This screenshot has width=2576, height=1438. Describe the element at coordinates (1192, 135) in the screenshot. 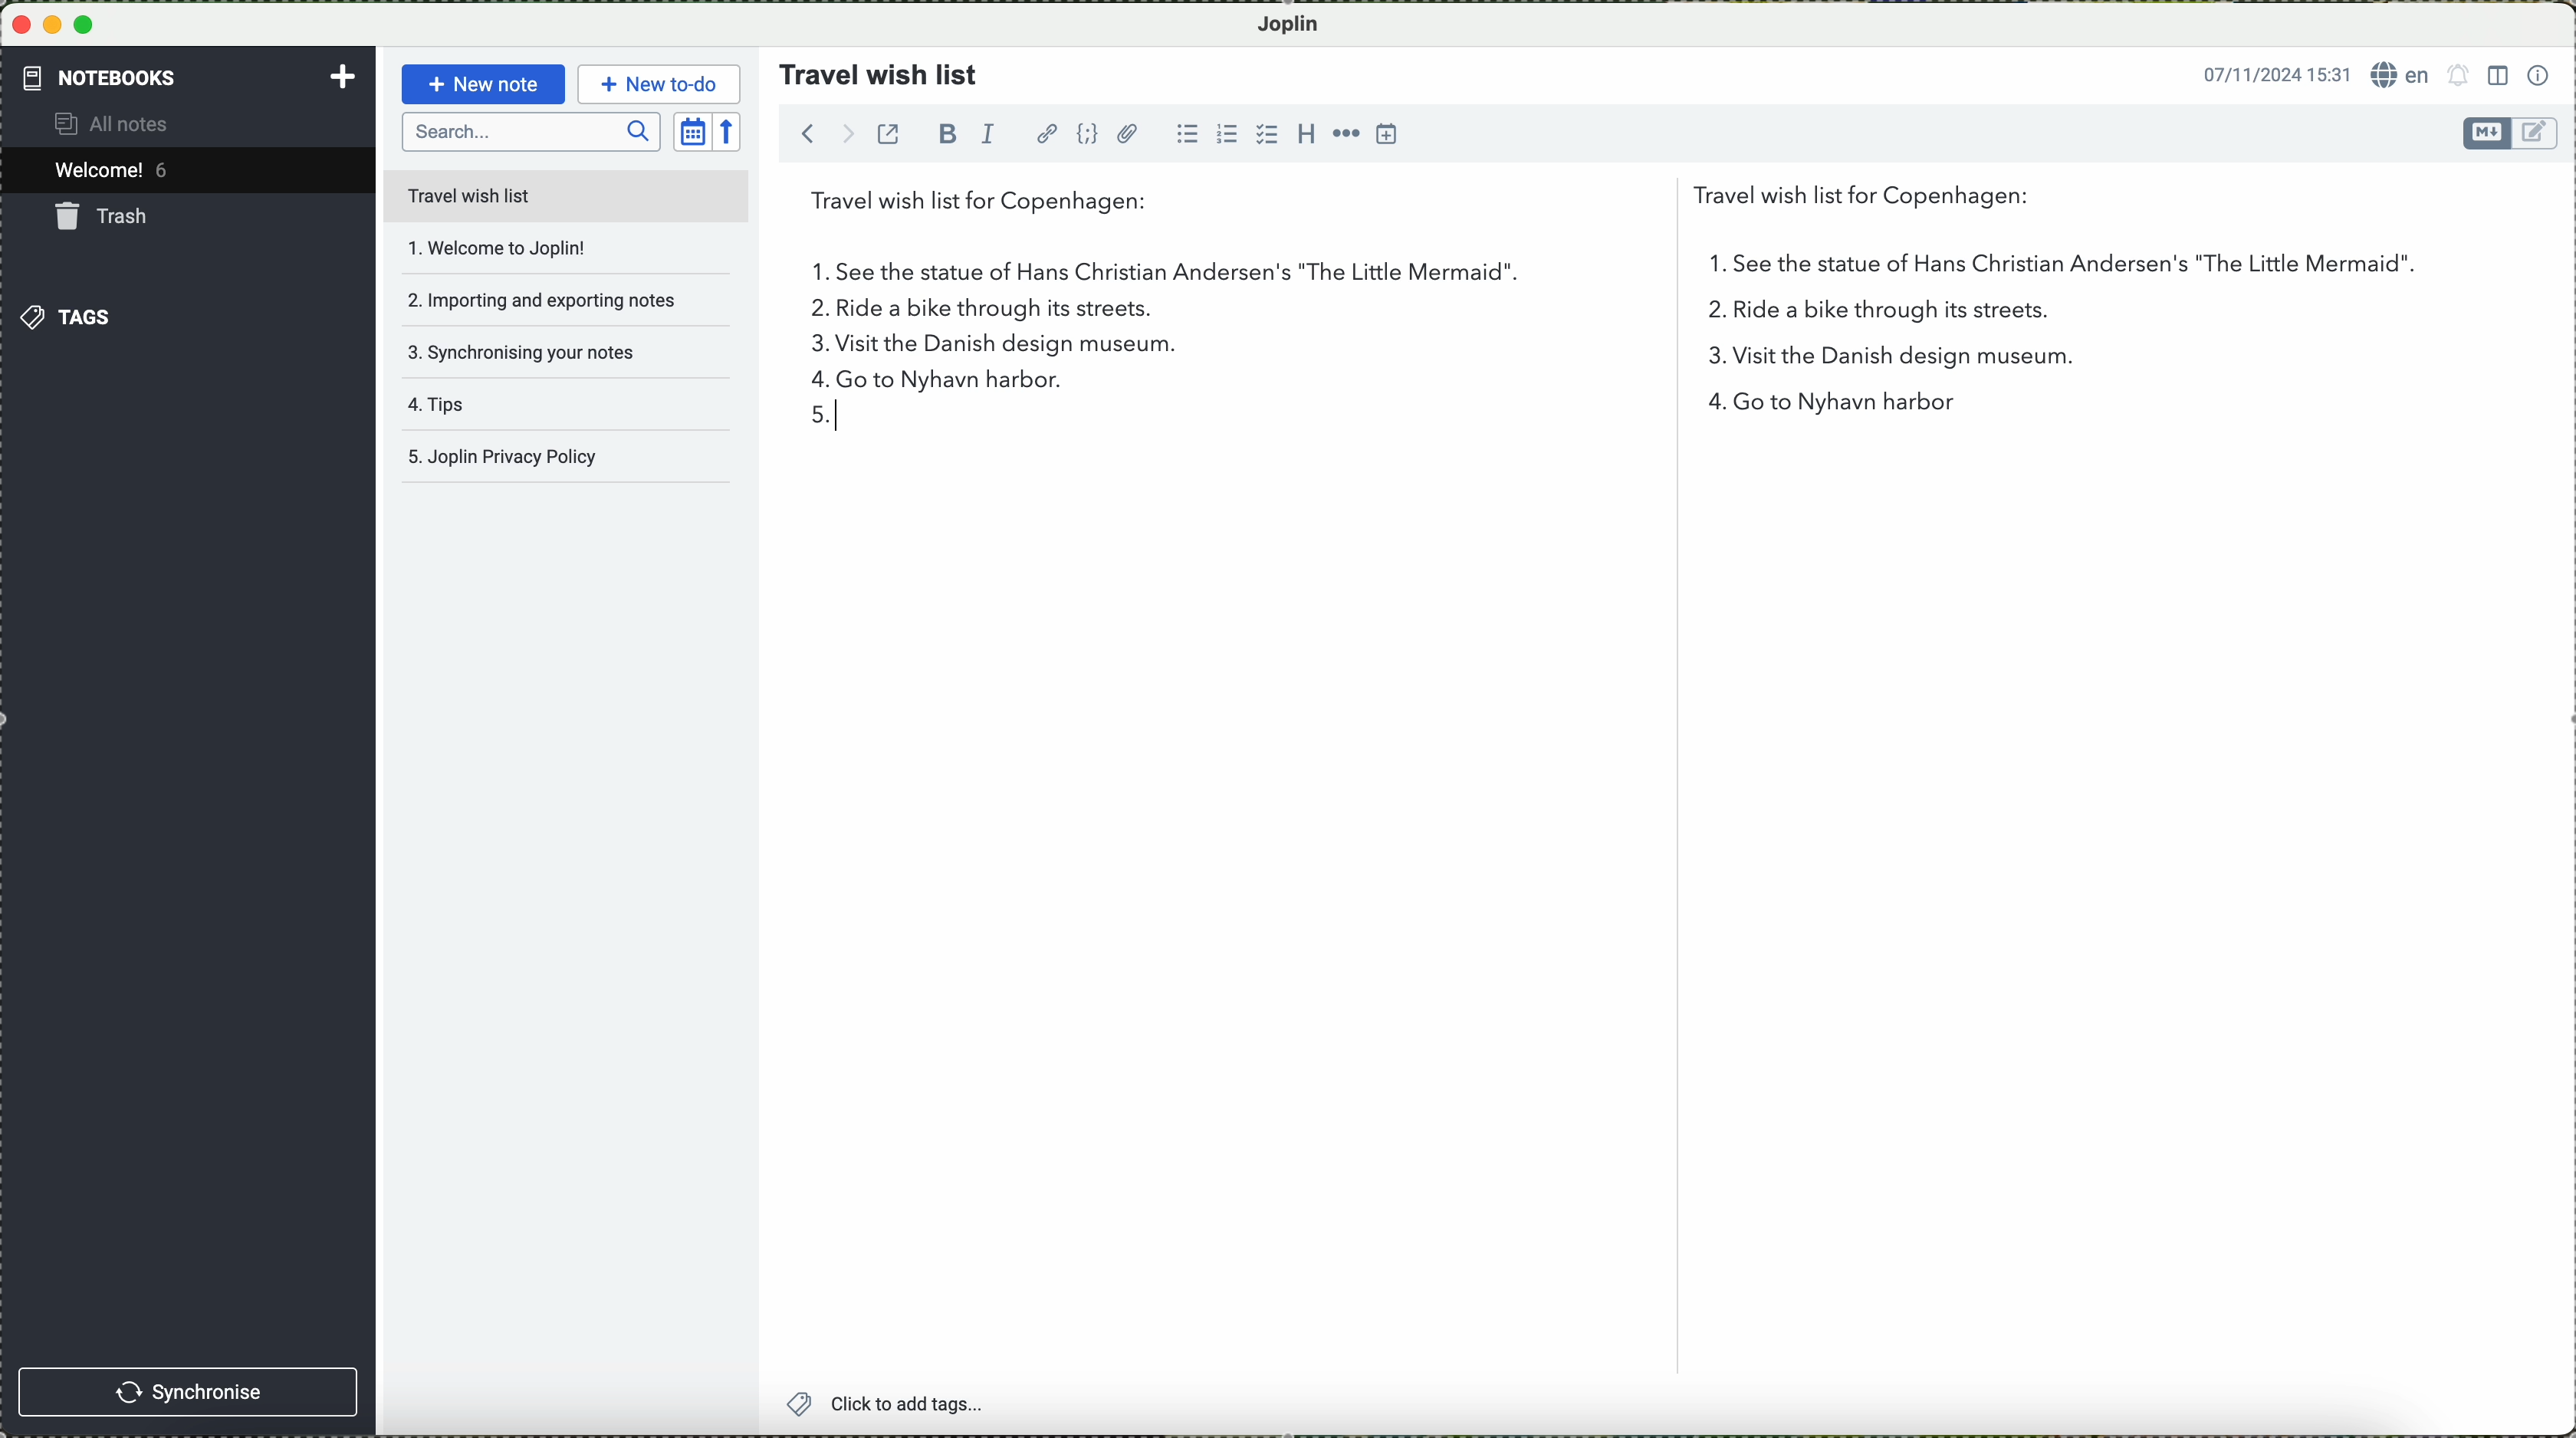

I see `bulleted list` at that location.